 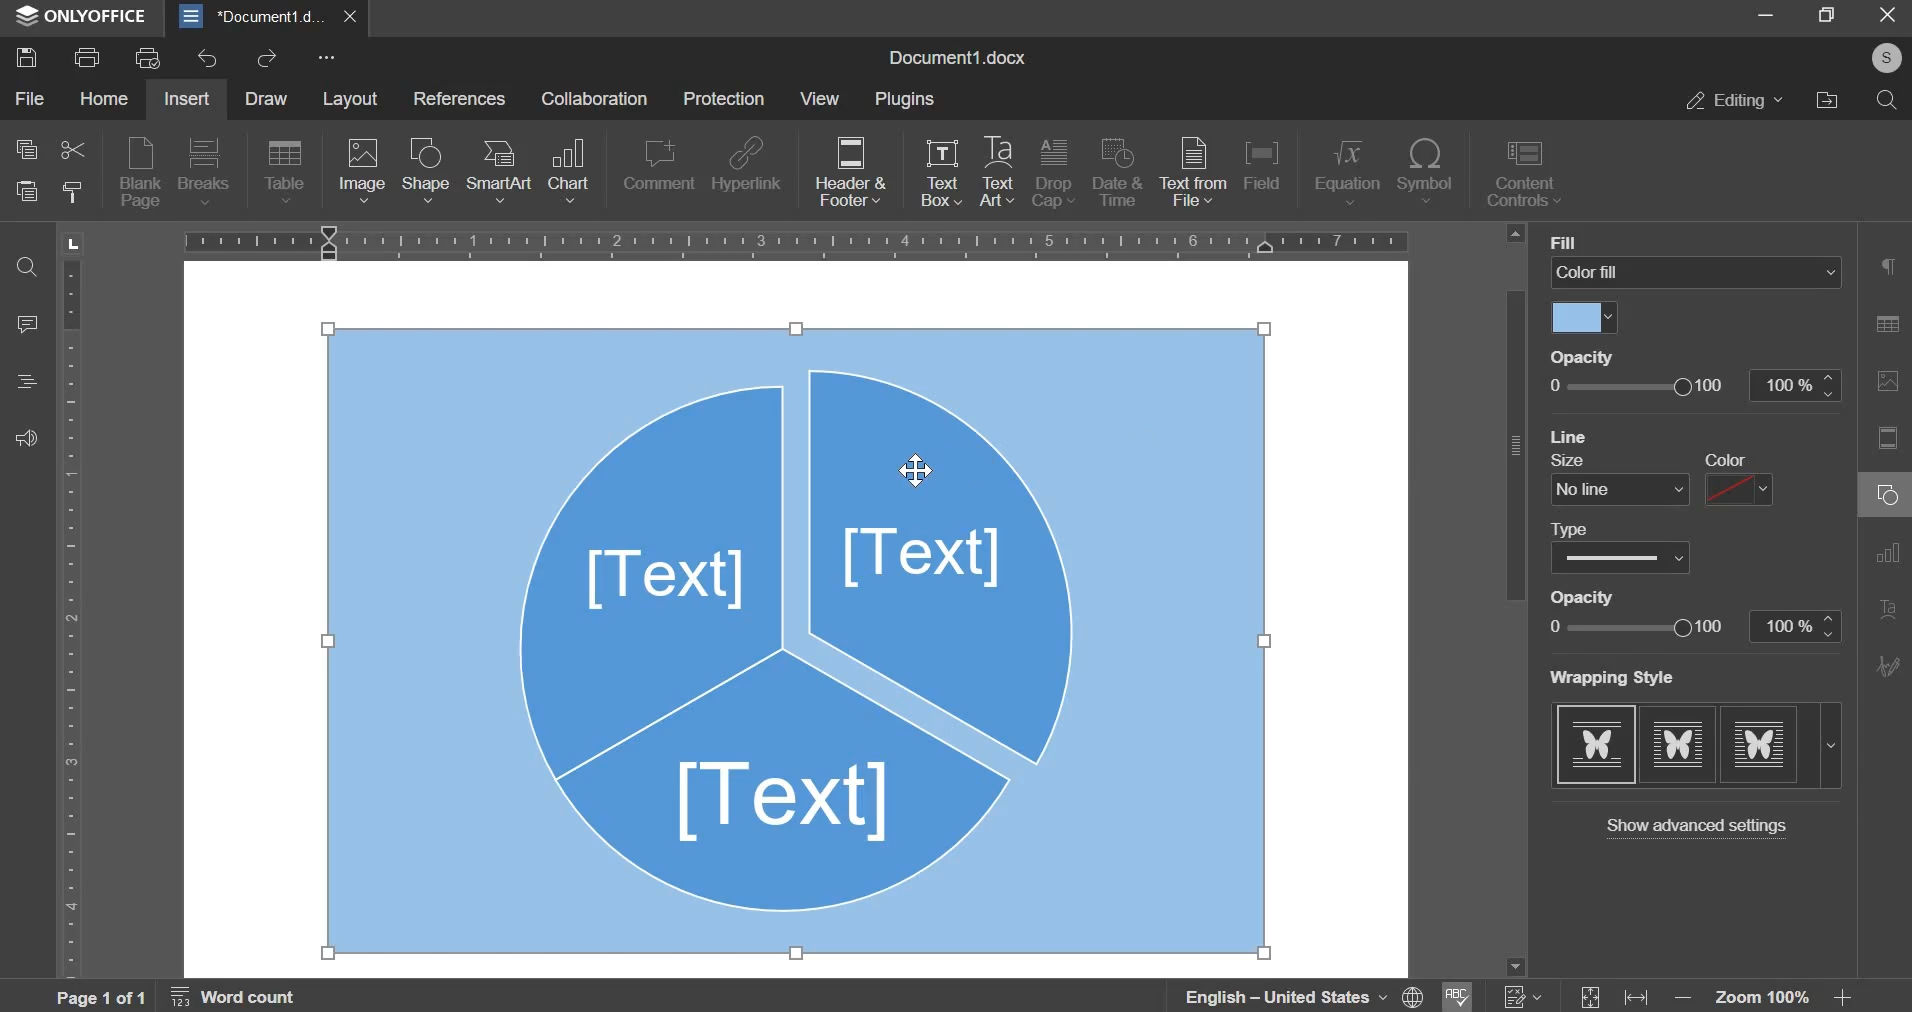 I want to click on , so click(x=1712, y=458).